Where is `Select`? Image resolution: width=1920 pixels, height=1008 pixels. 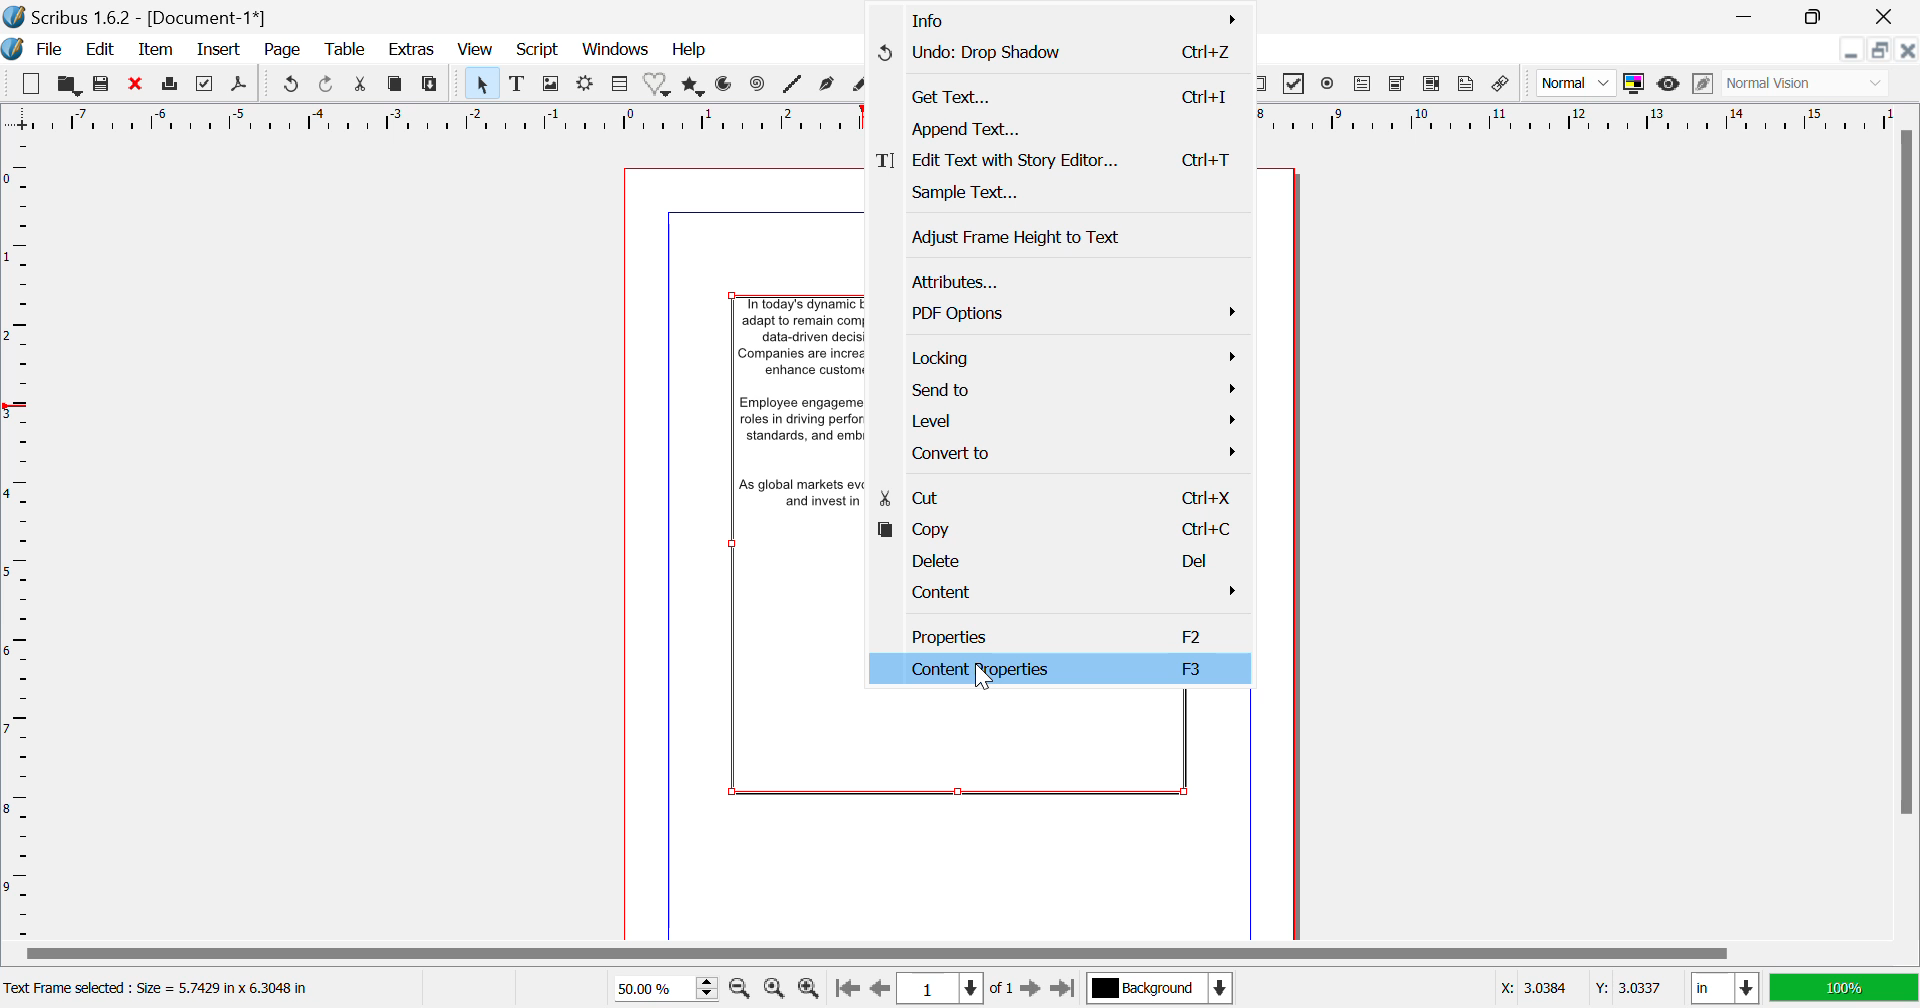
Select is located at coordinates (484, 82).